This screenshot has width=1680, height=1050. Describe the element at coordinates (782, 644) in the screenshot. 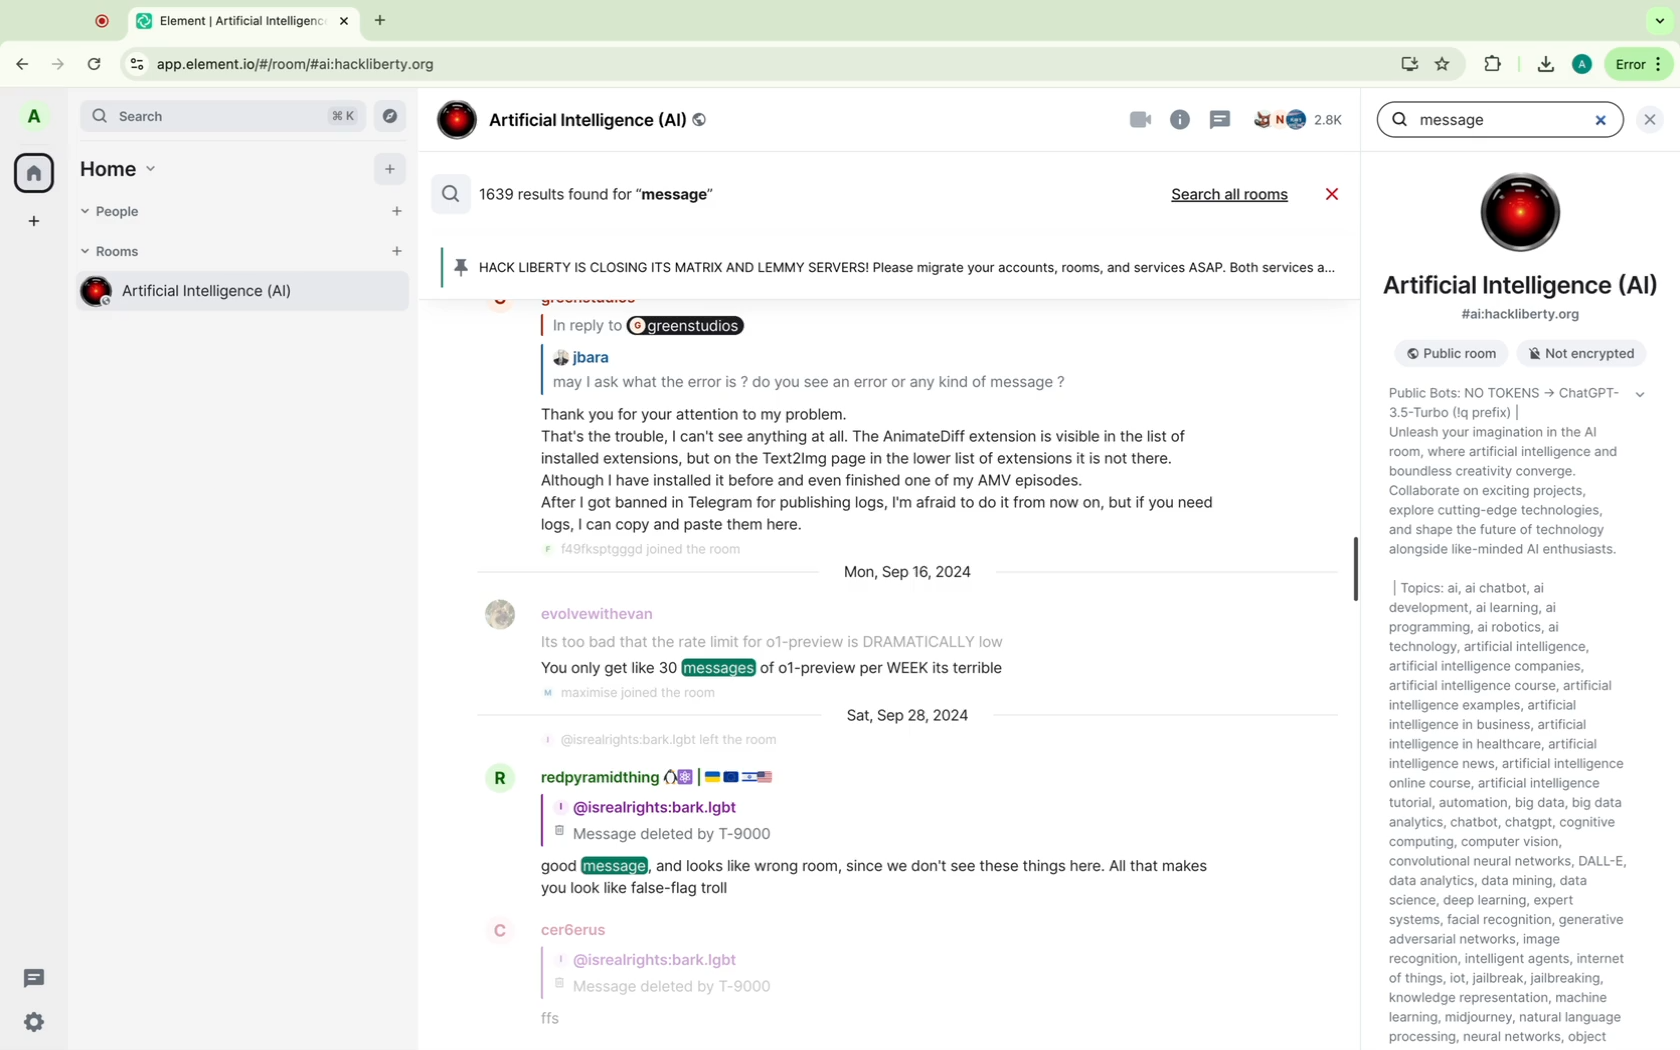

I see `message` at that location.